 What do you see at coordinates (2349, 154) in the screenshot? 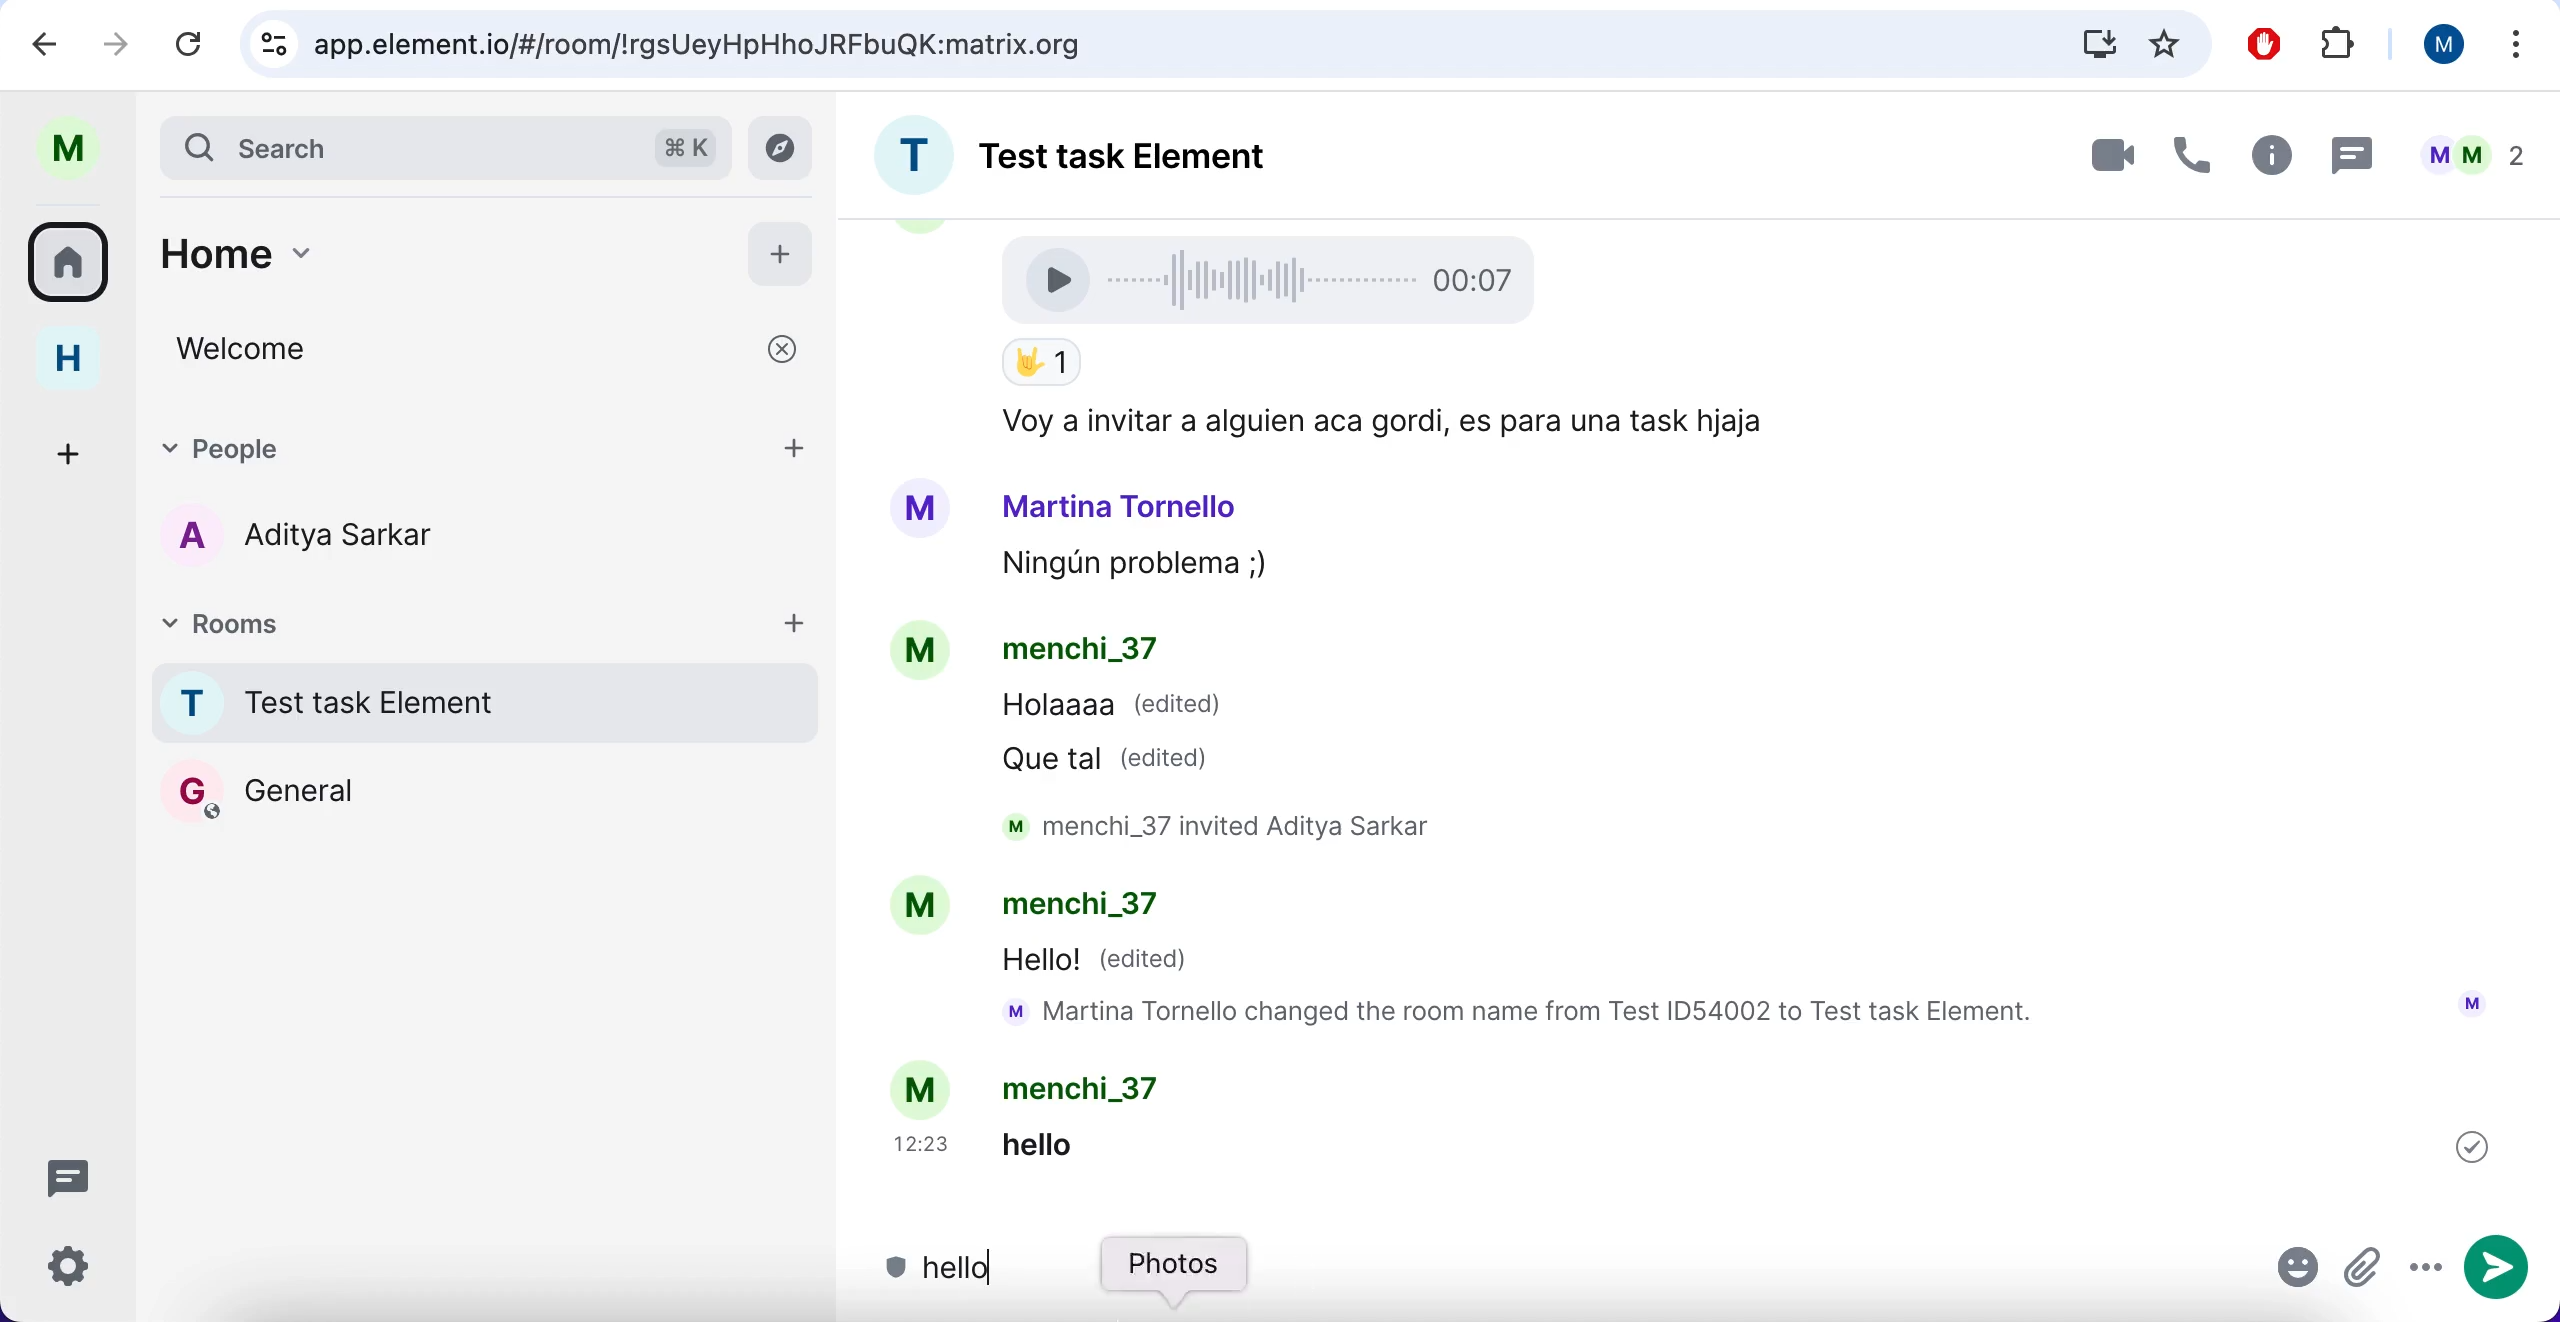
I see `thread` at bounding box center [2349, 154].